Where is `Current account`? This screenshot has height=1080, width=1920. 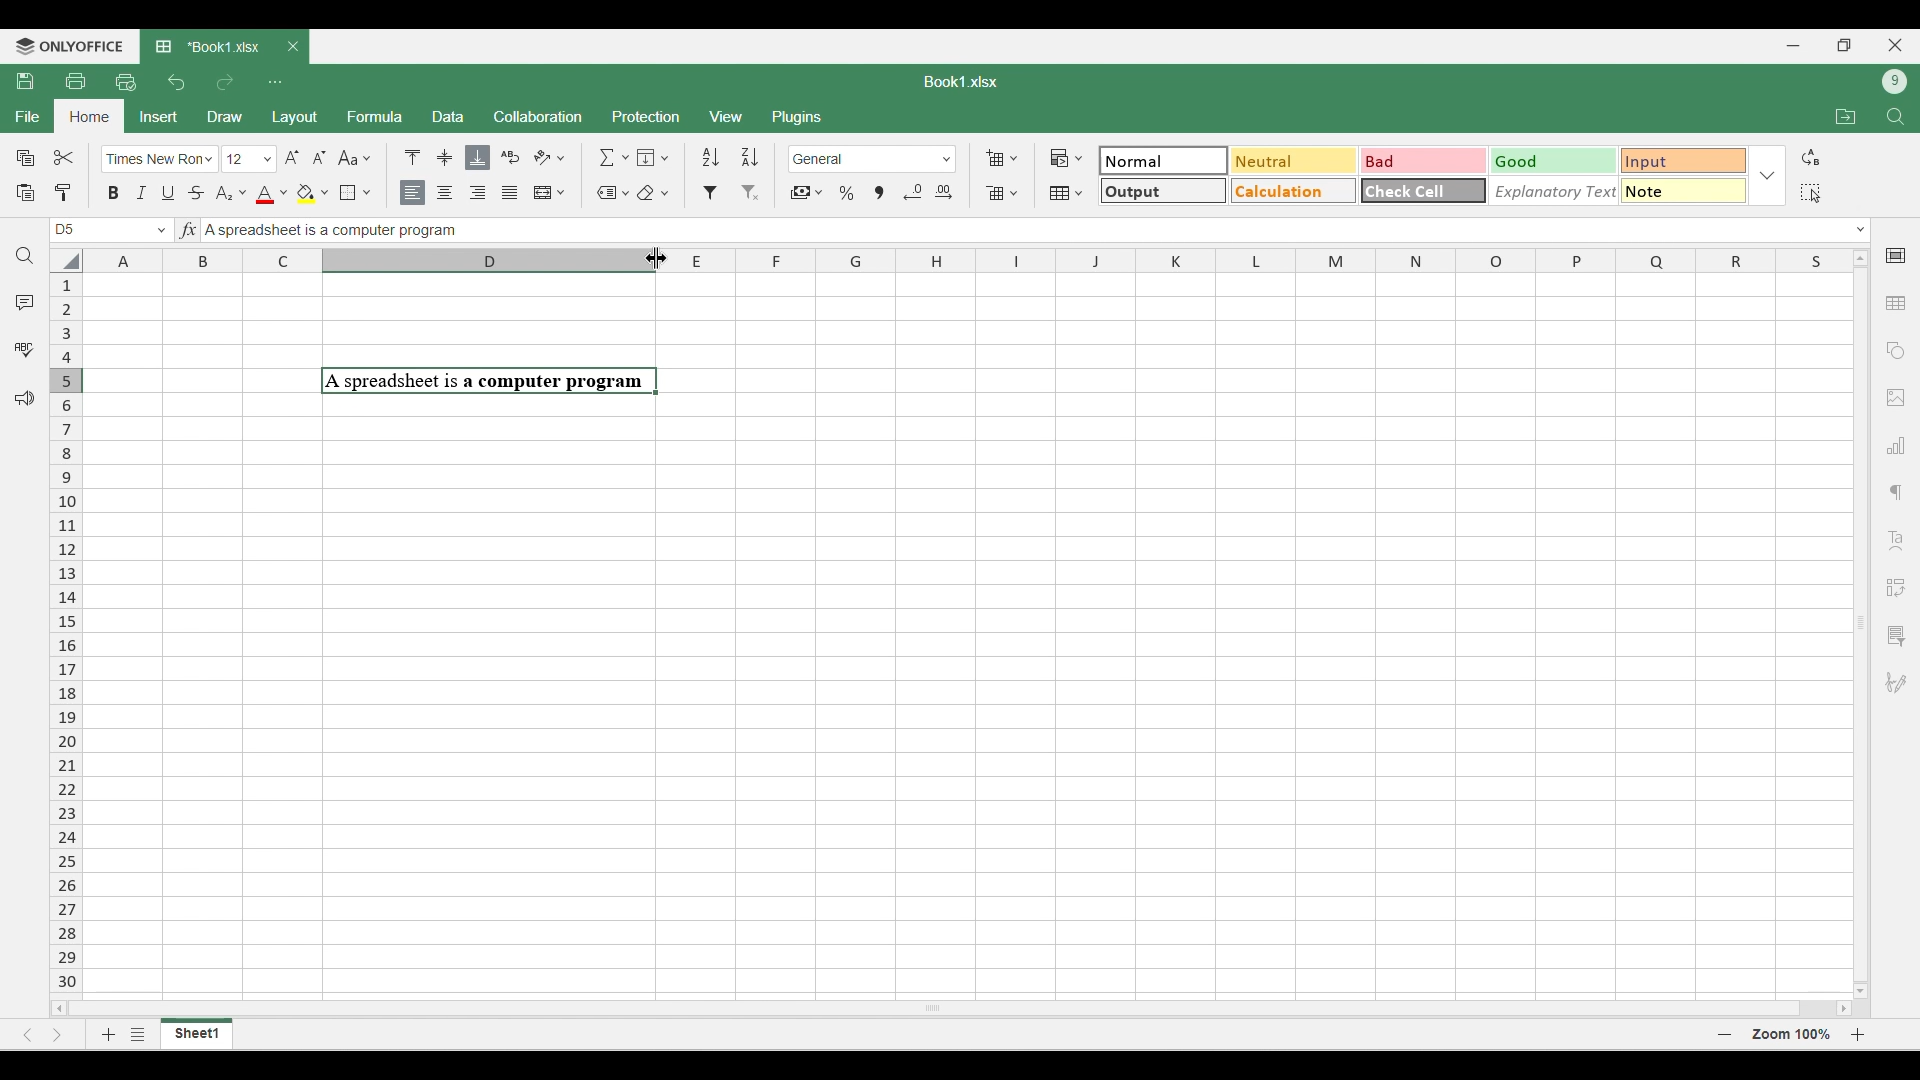 Current account is located at coordinates (1895, 82).